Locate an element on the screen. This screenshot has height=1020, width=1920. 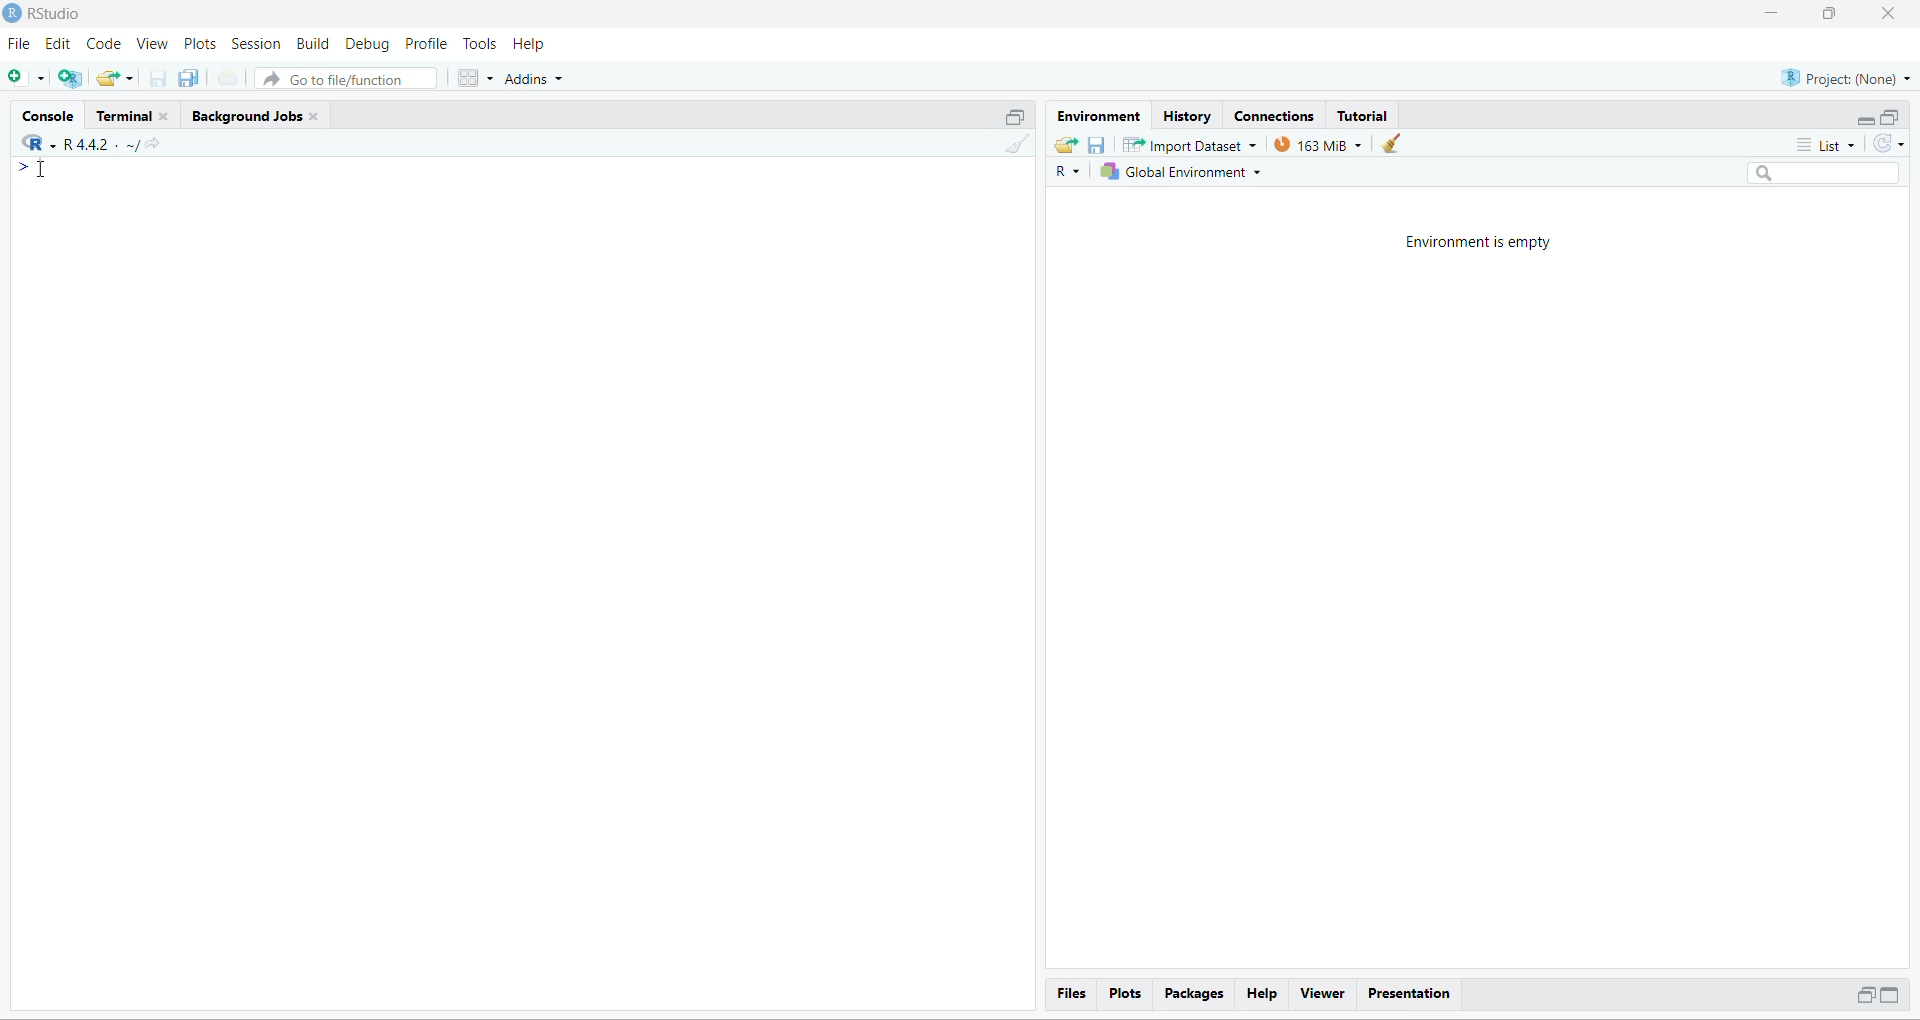
new file is located at coordinates (22, 75).